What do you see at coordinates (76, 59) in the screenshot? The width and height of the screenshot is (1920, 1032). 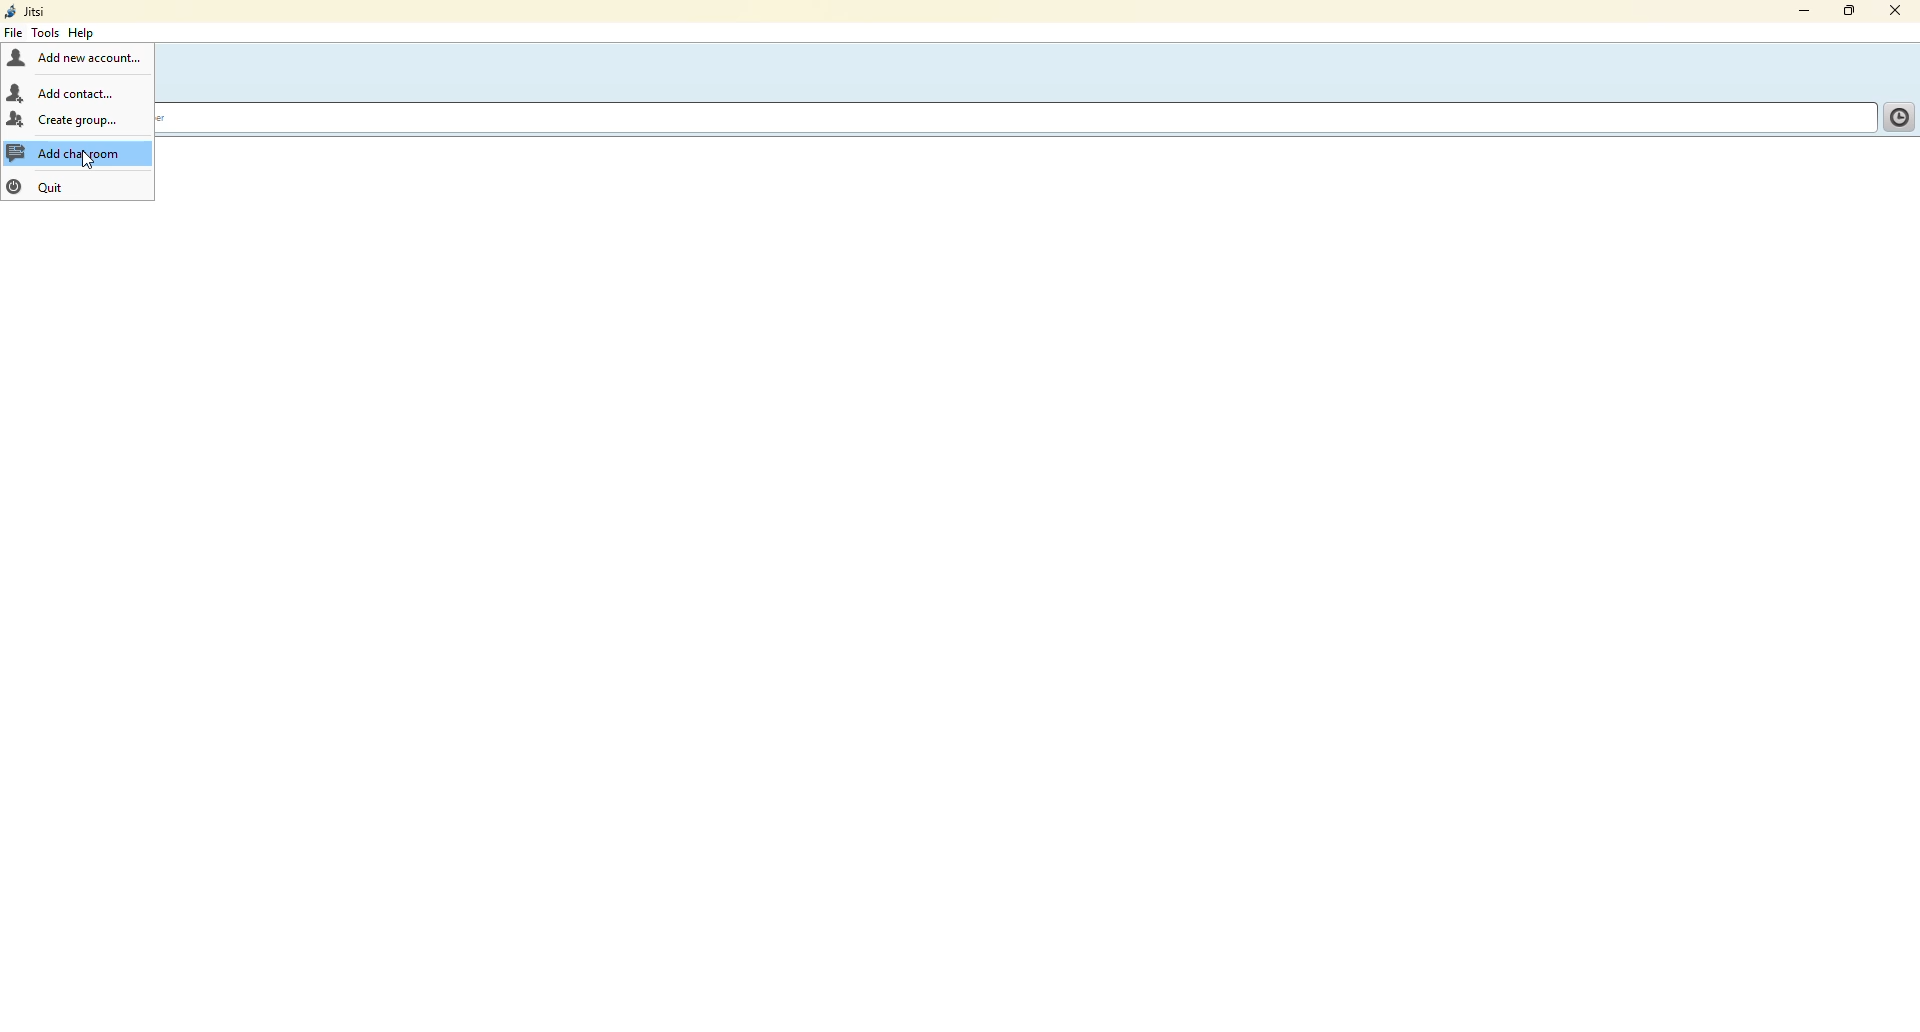 I see `add new account` at bounding box center [76, 59].